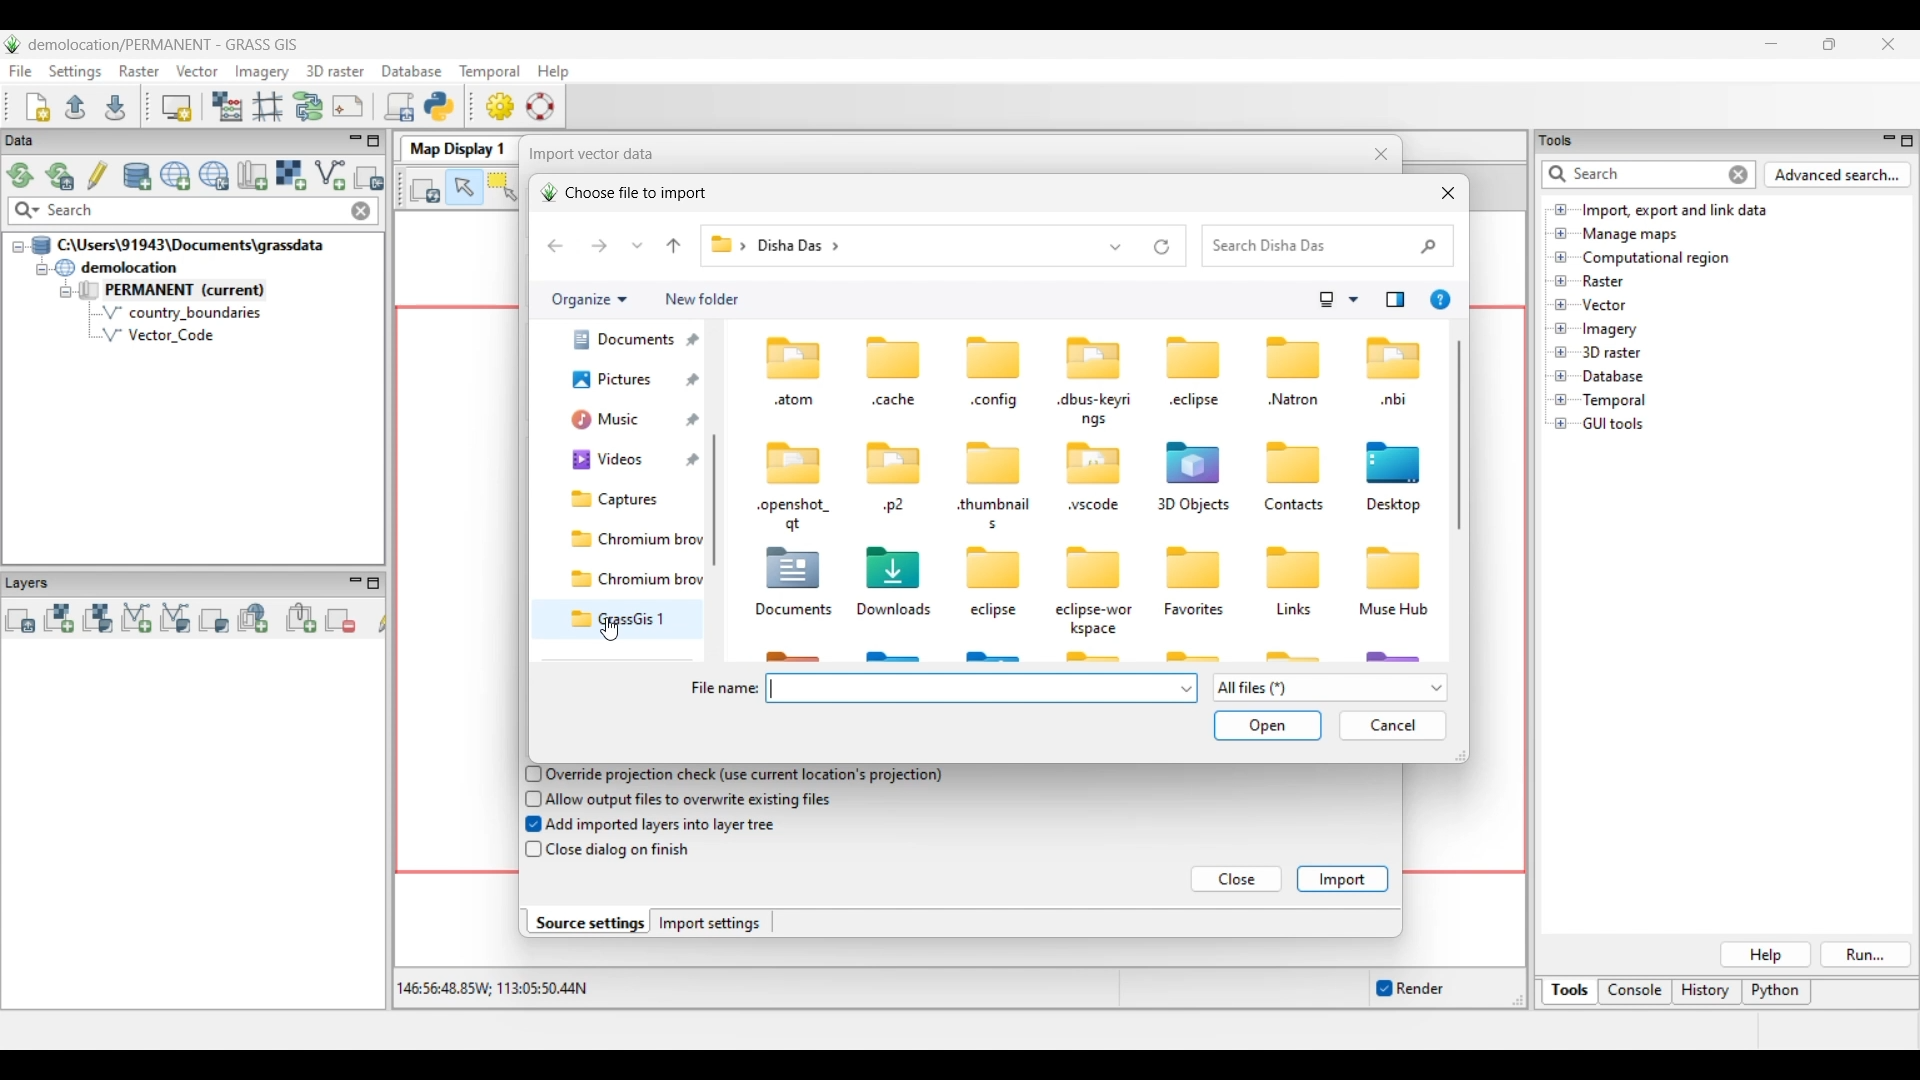 The width and height of the screenshot is (1920, 1080). Describe the element at coordinates (309, 106) in the screenshot. I see `Graphical Modeler` at that location.